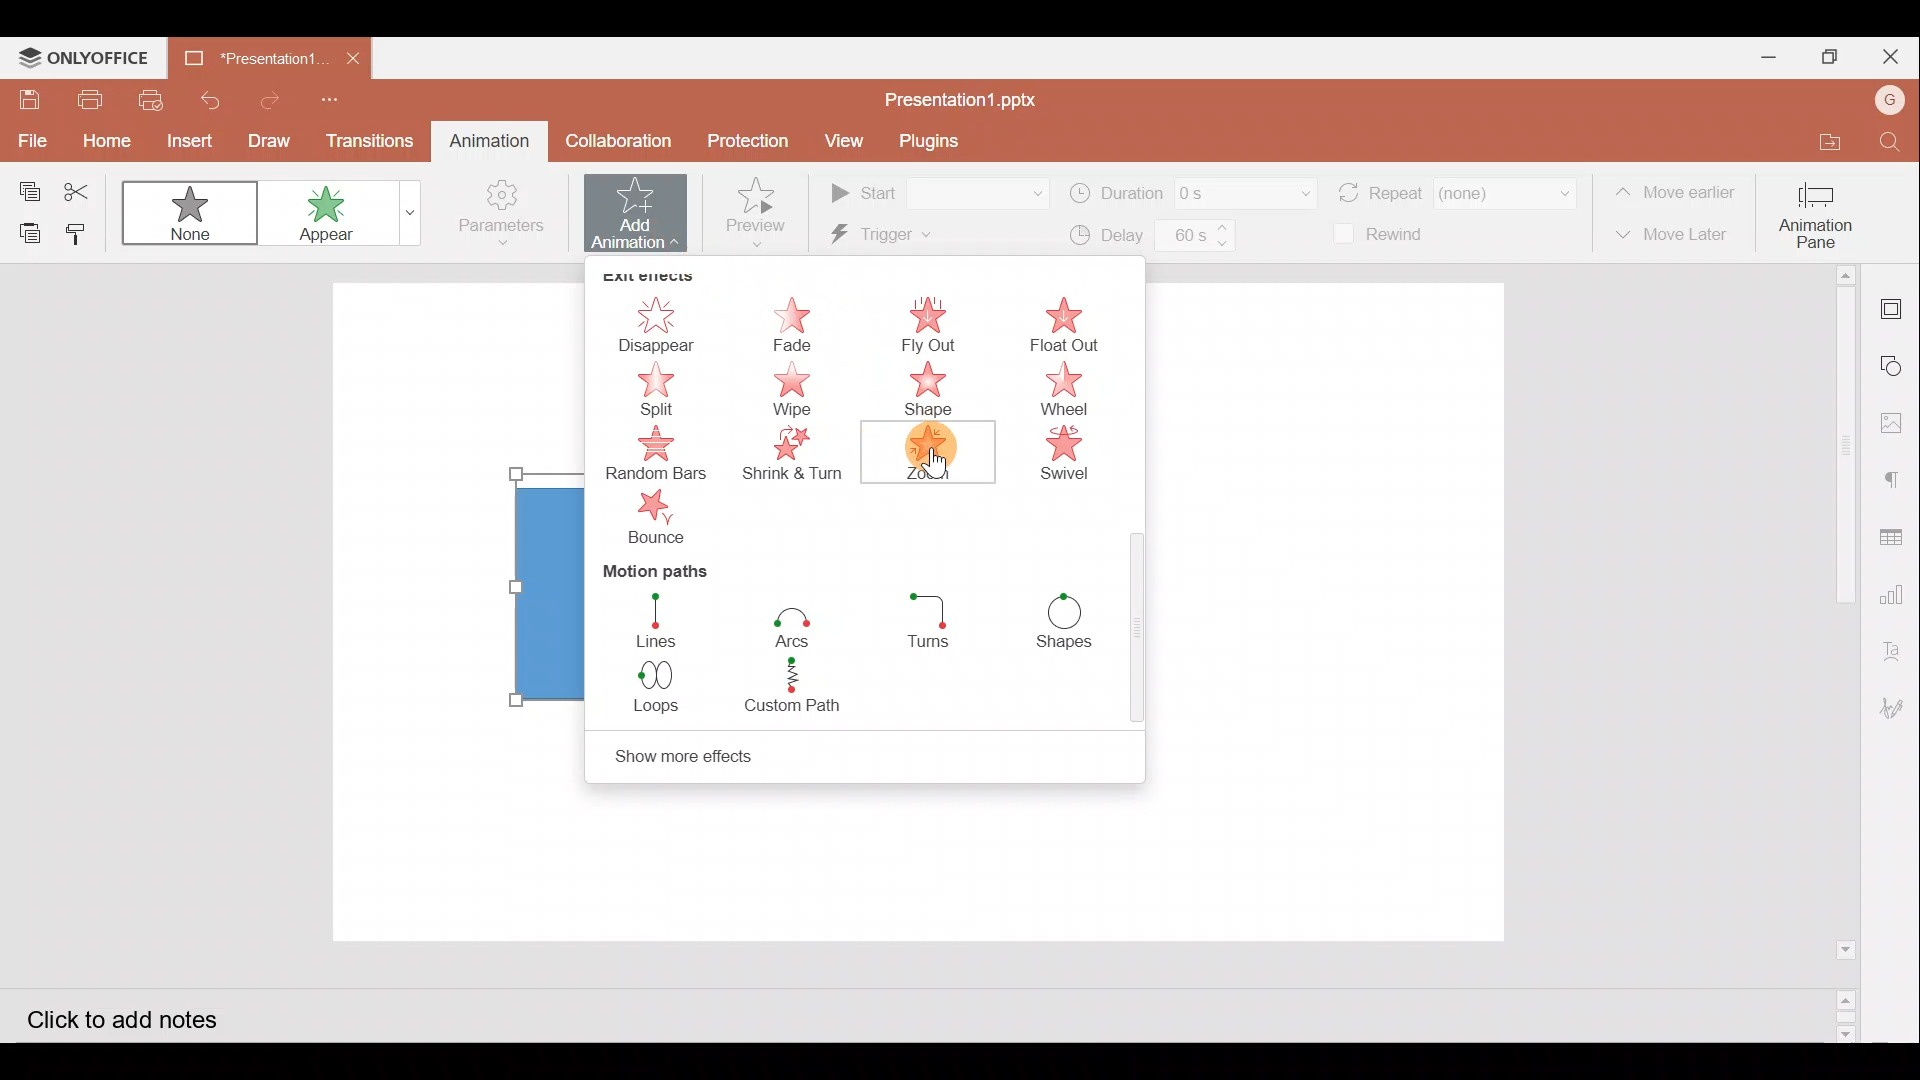 The width and height of the screenshot is (1920, 1080). Describe the element at coordinates (1816, 143) in the screenshot. I see `Open file location` at that location.